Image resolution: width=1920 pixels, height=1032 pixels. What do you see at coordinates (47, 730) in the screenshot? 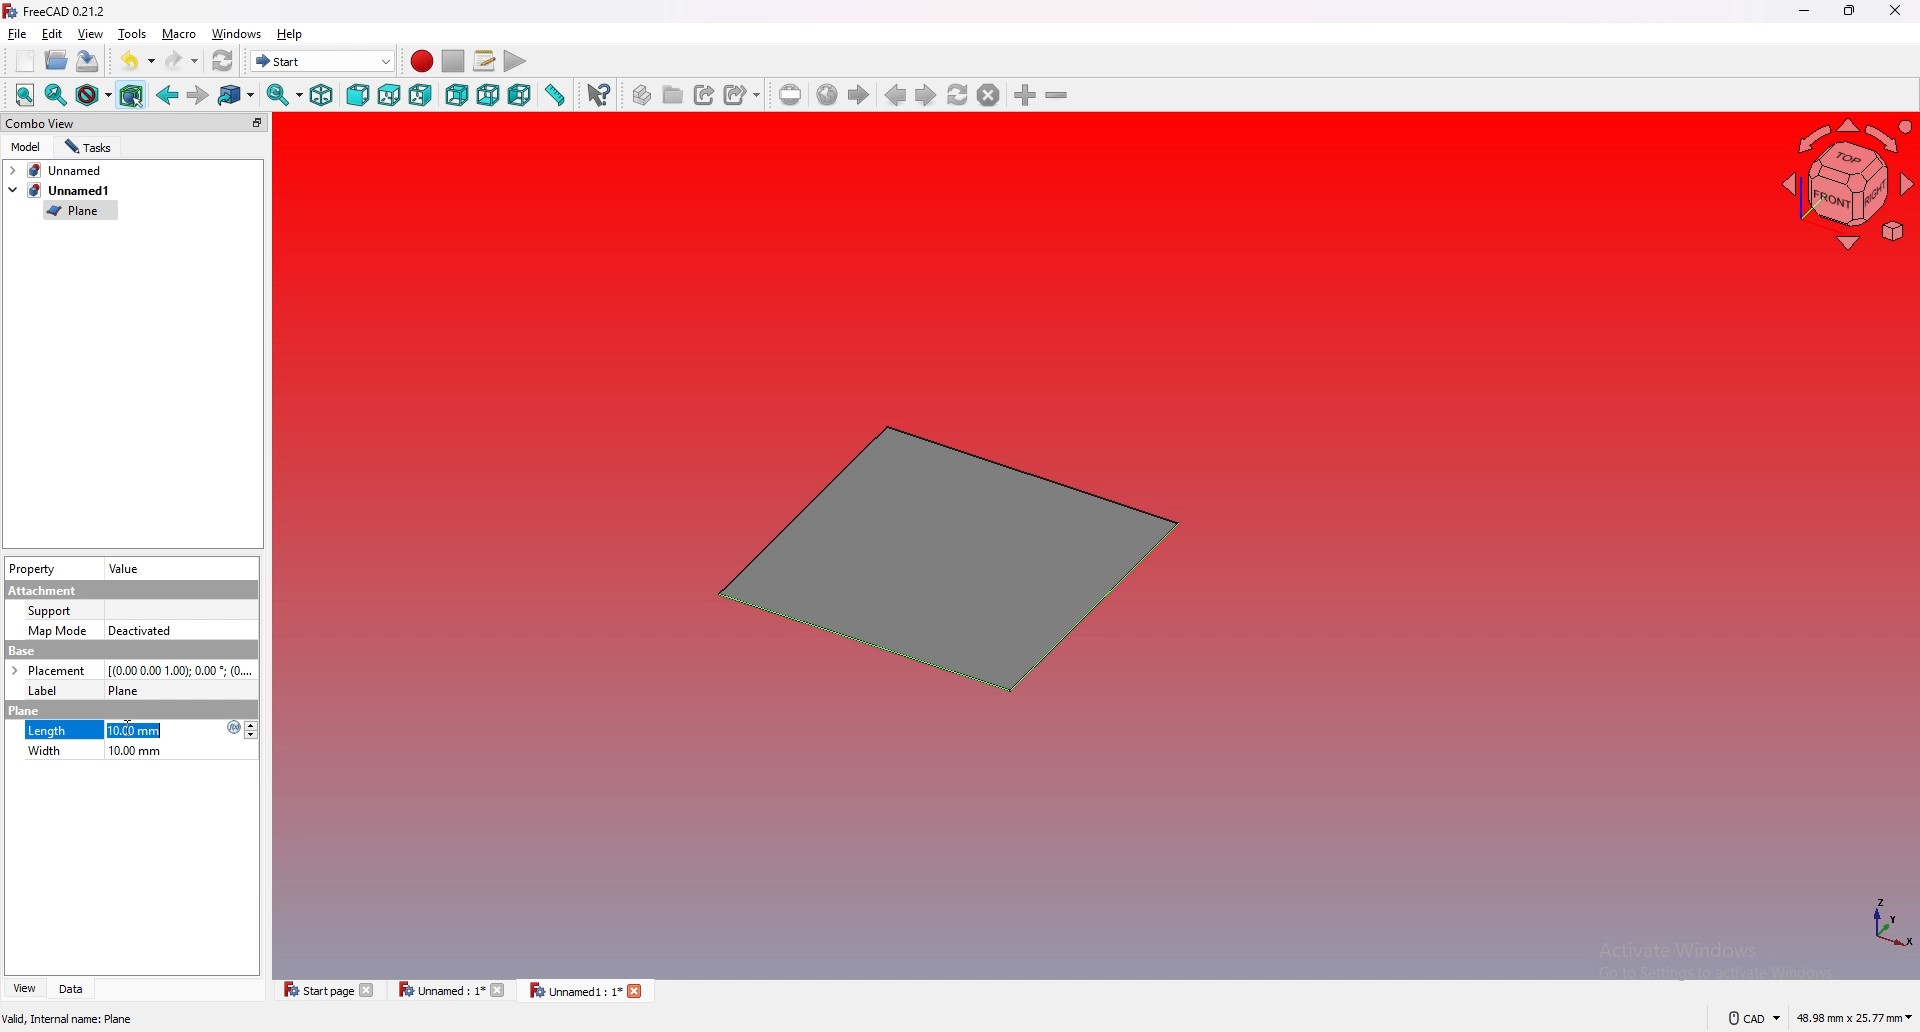
I see `length` at bounding box center [47, 730].